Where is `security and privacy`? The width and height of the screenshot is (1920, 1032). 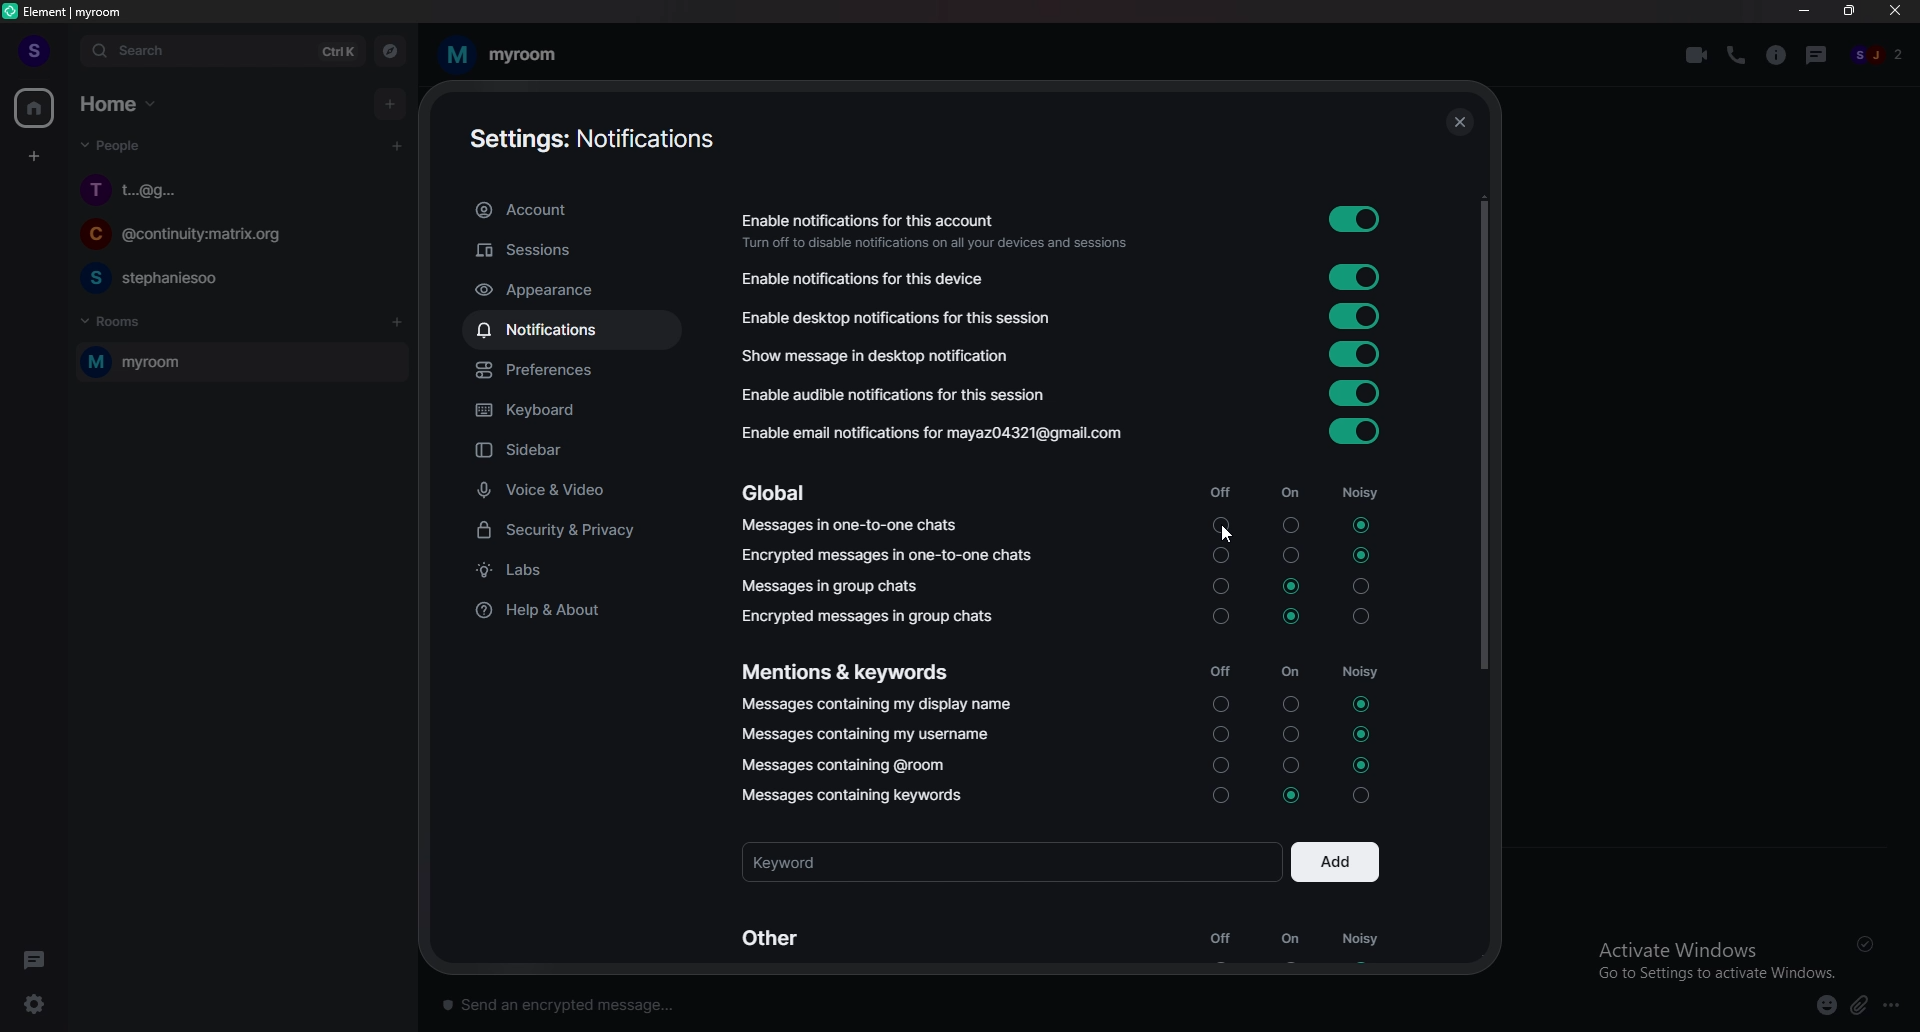
security and privacy is located at coordinates (579, 530).